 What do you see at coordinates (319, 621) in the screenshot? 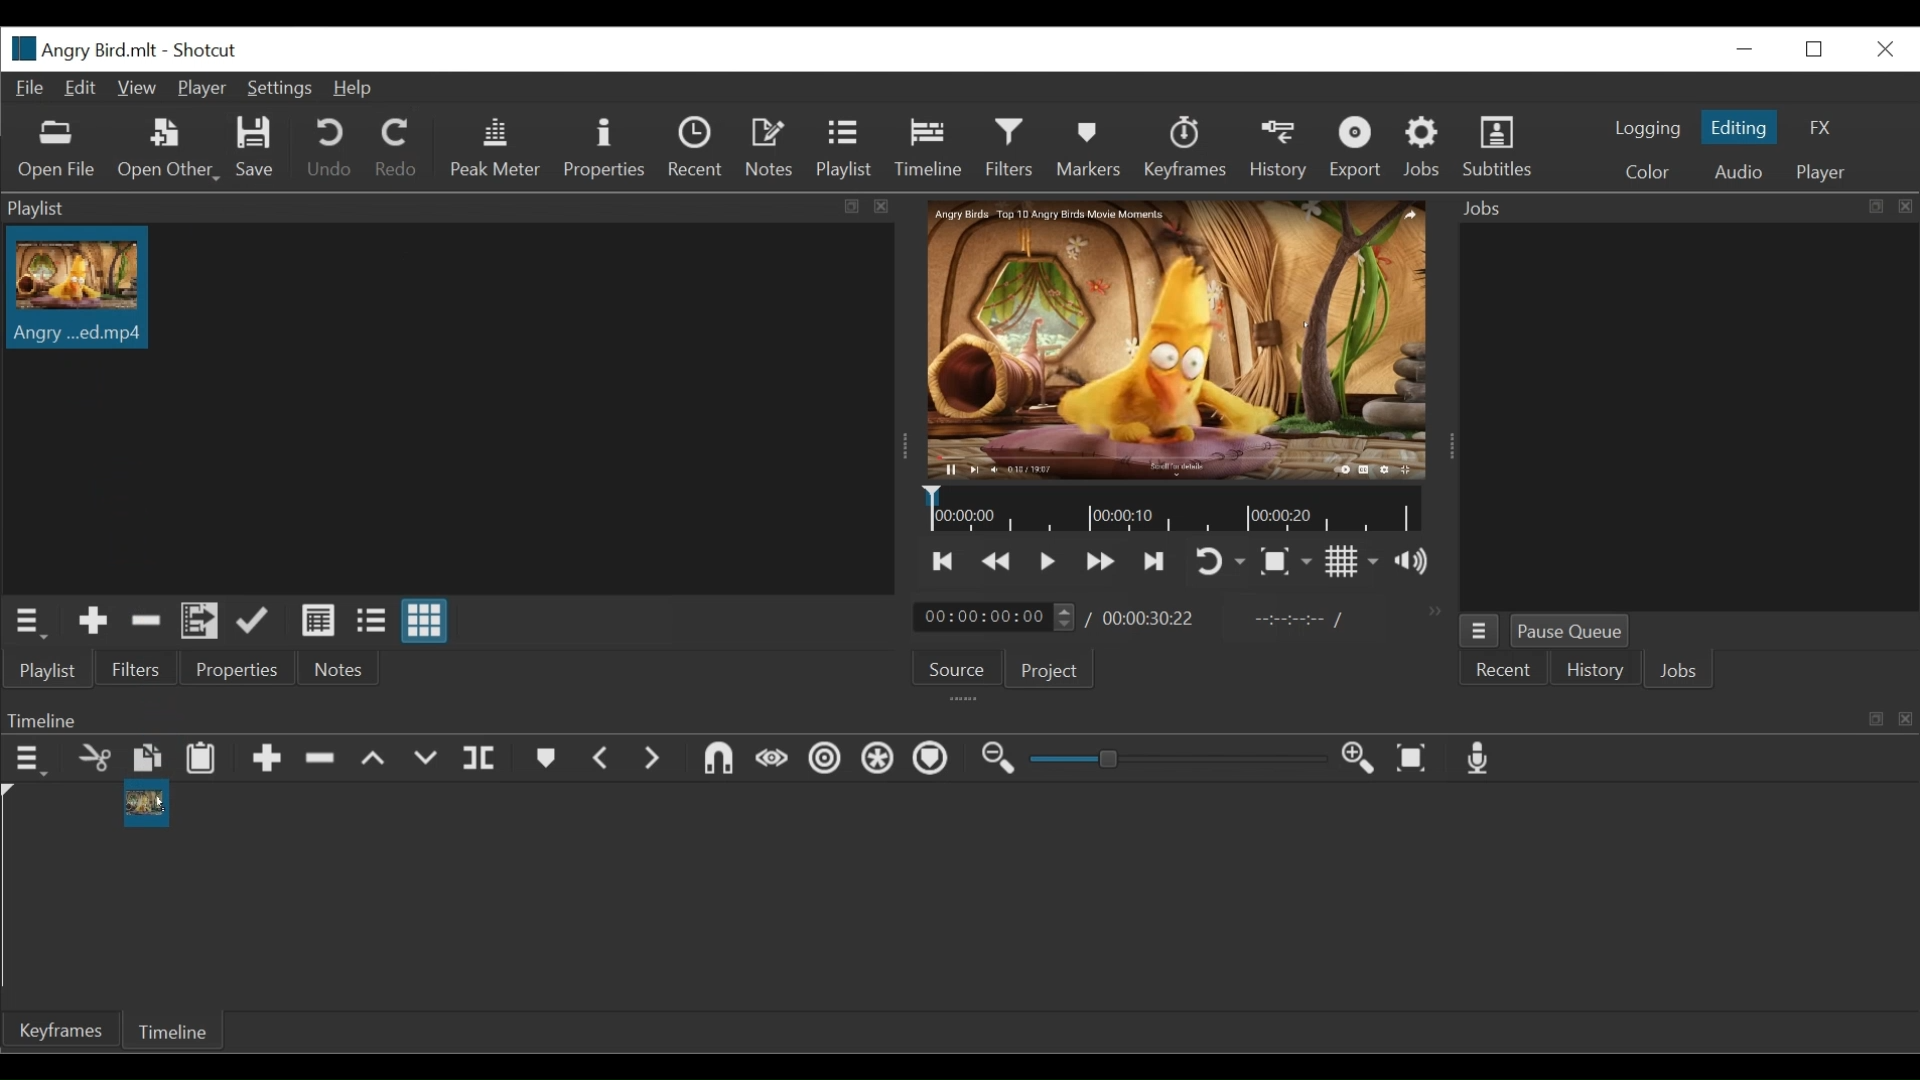
I see `View as detail` at bounding box center [319, 621].